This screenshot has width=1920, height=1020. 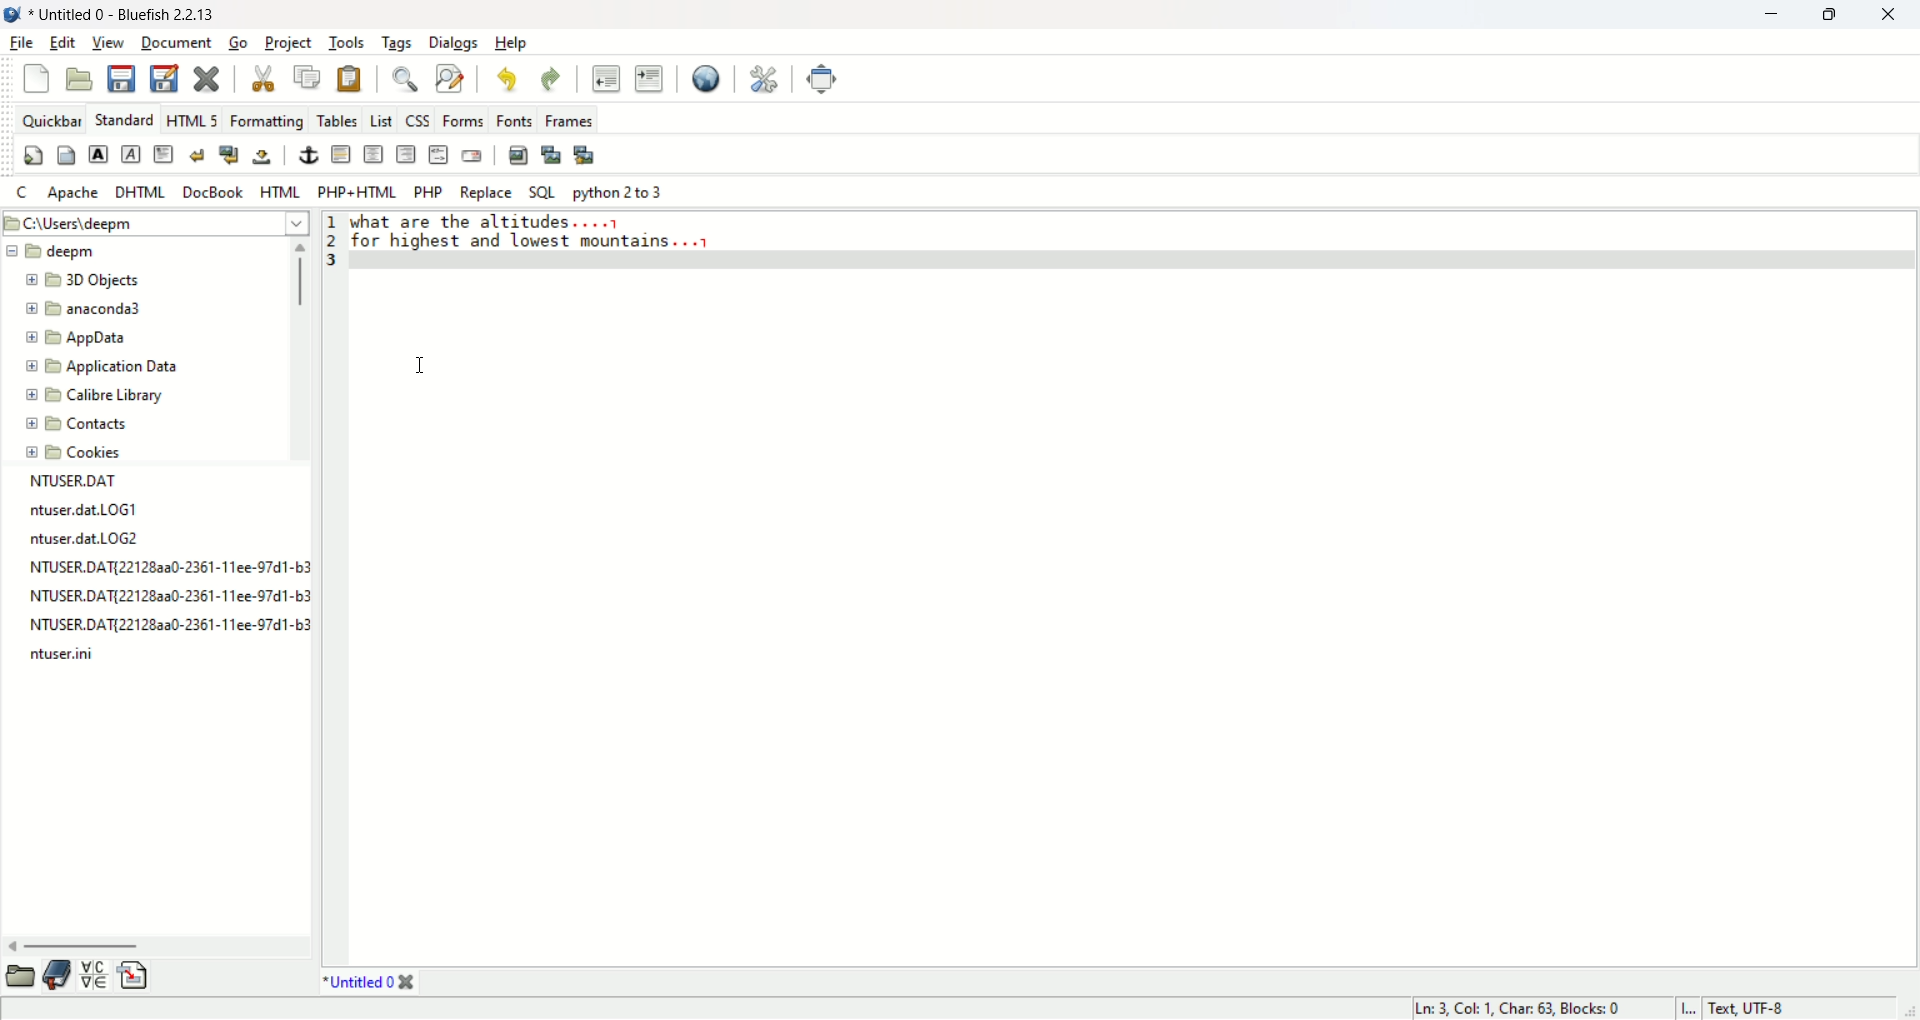 What do you see at coordinates (177, 41) in the screenshot?
I see `document` at bounding box center [177, 41].